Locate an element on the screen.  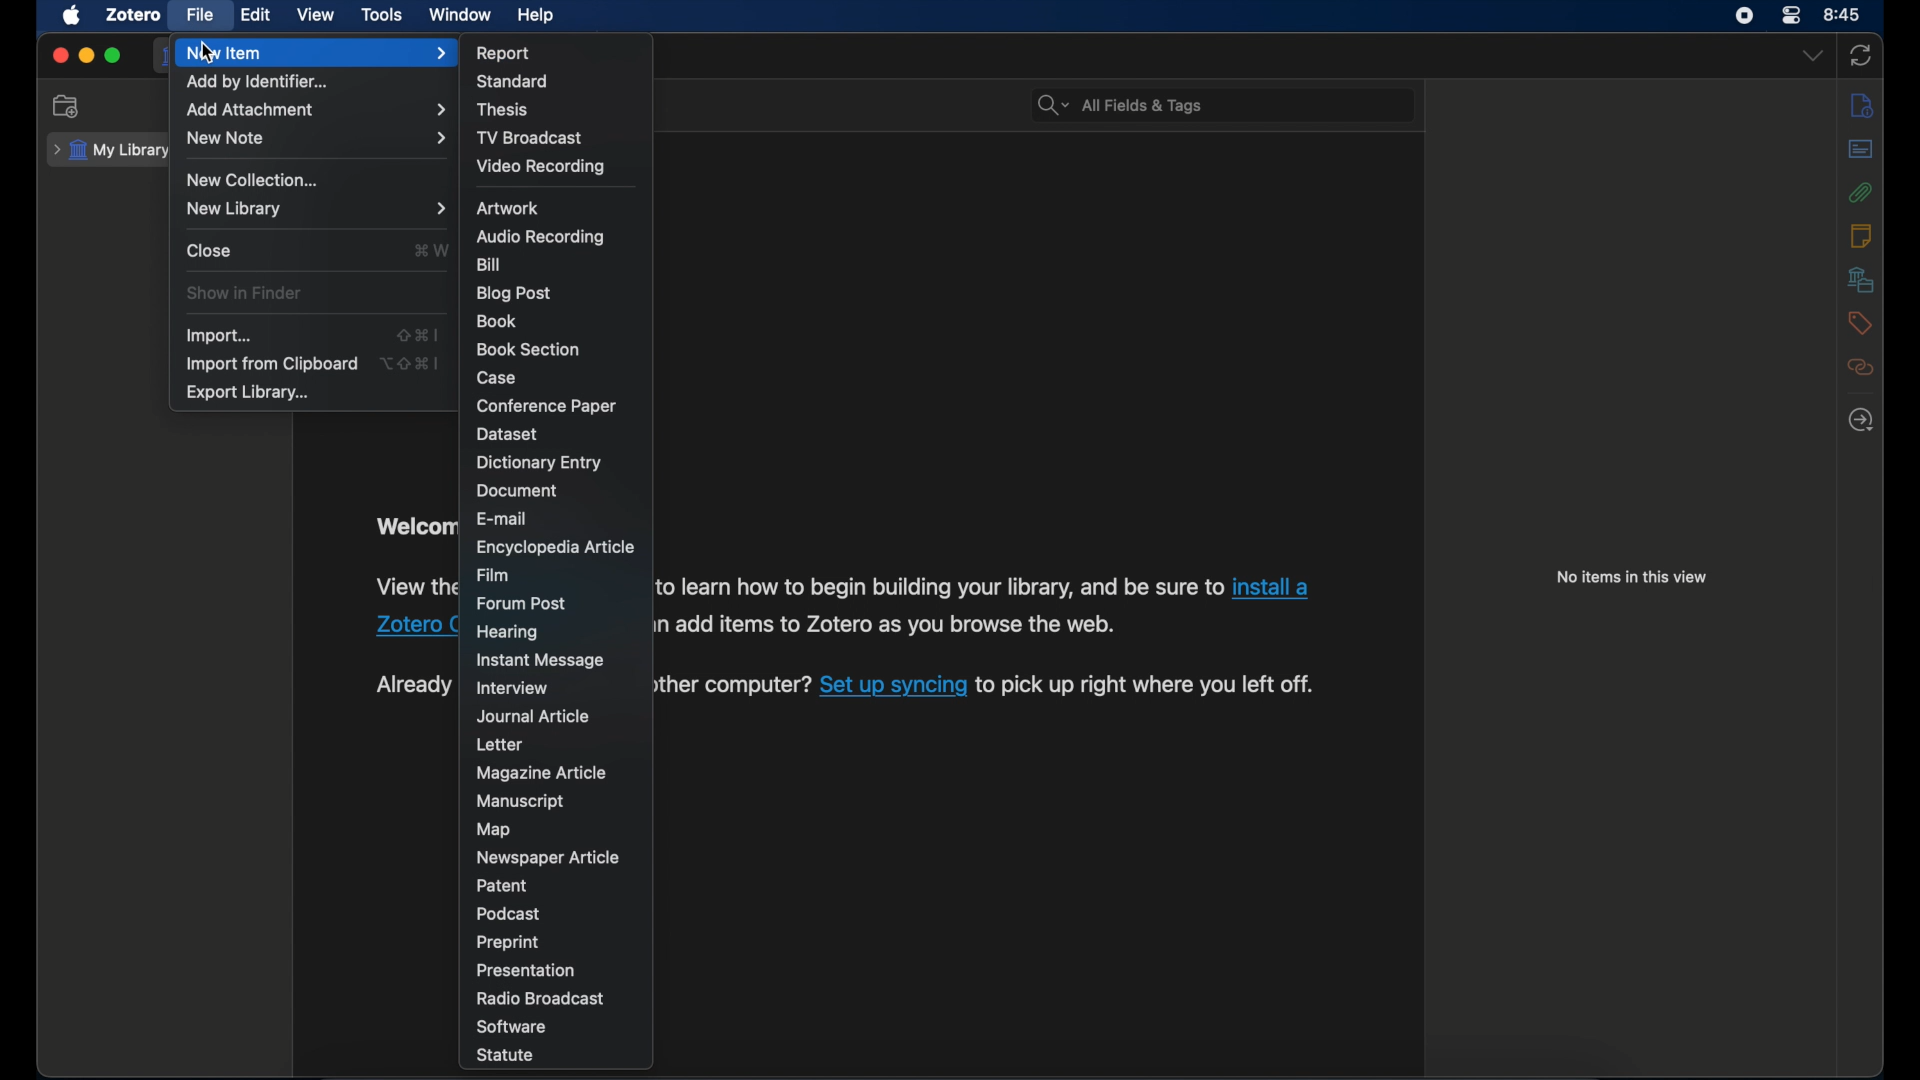
view is located at coordinates (316, 15).